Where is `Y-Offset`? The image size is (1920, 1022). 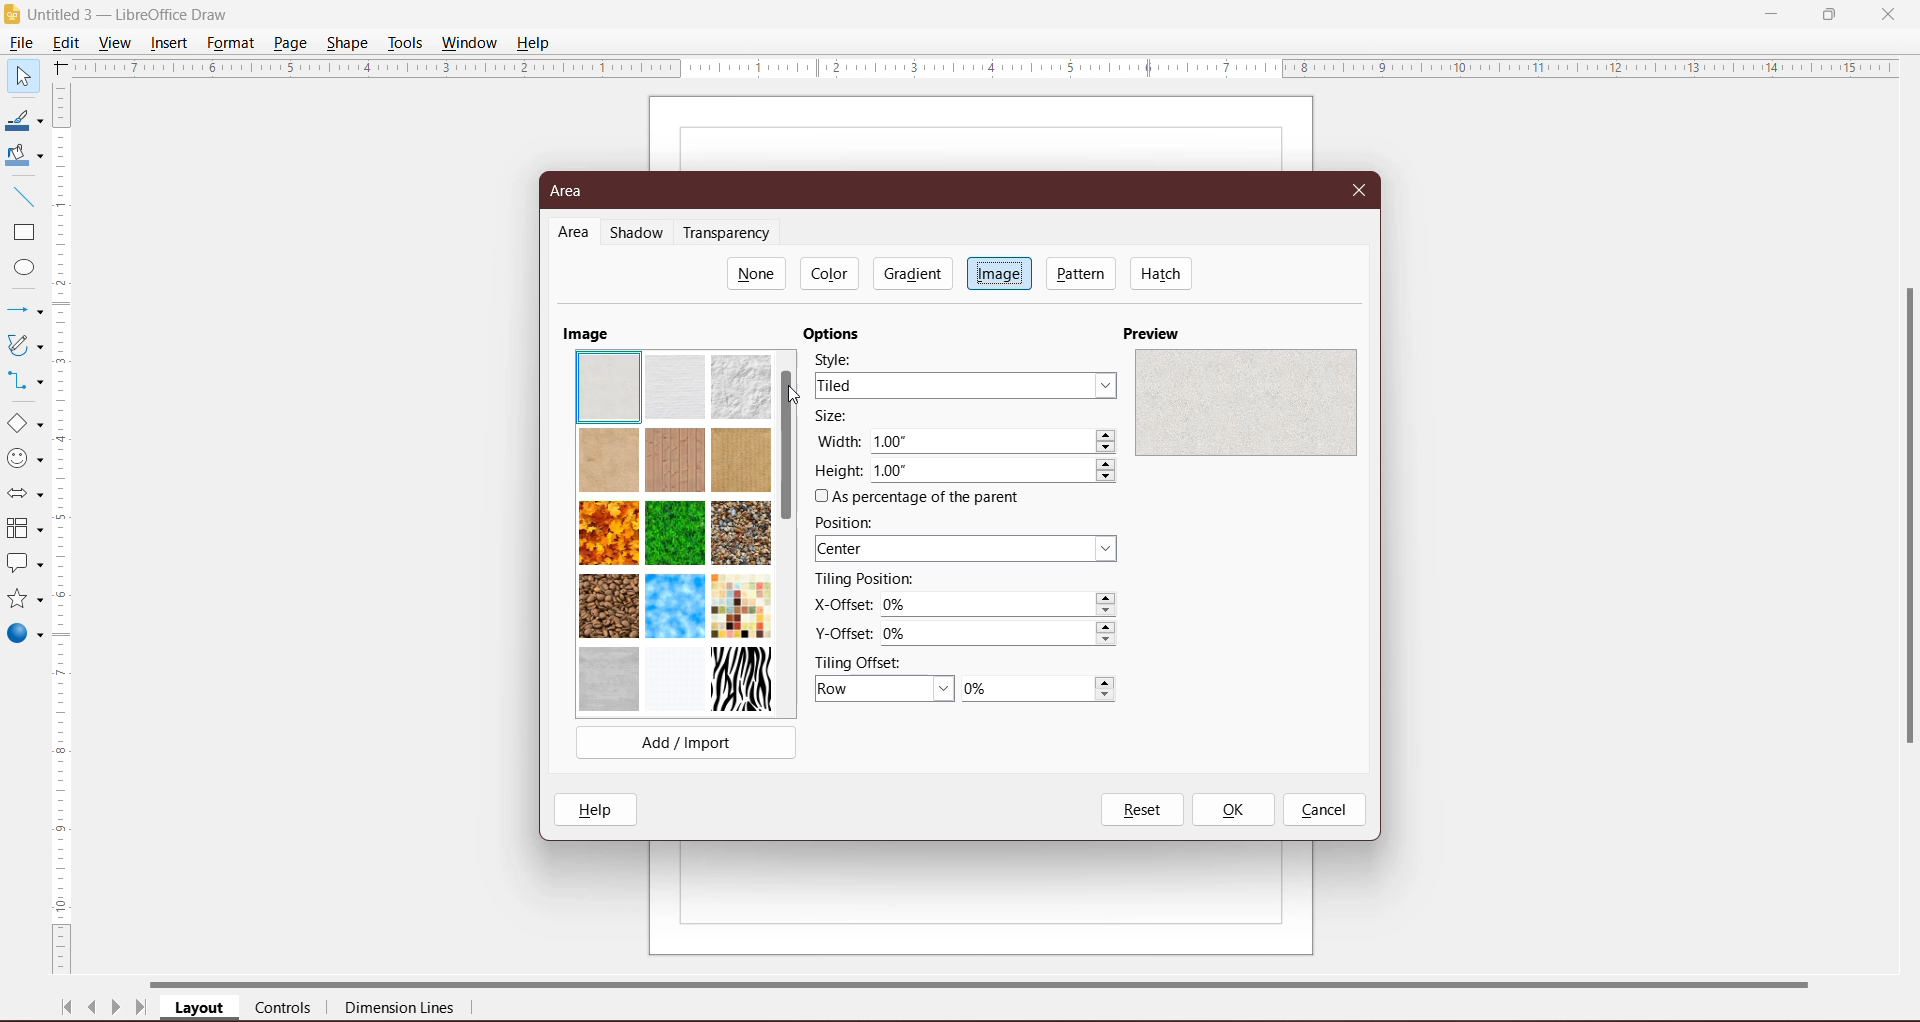 Y-Offset is located at coordinates (843, 631).